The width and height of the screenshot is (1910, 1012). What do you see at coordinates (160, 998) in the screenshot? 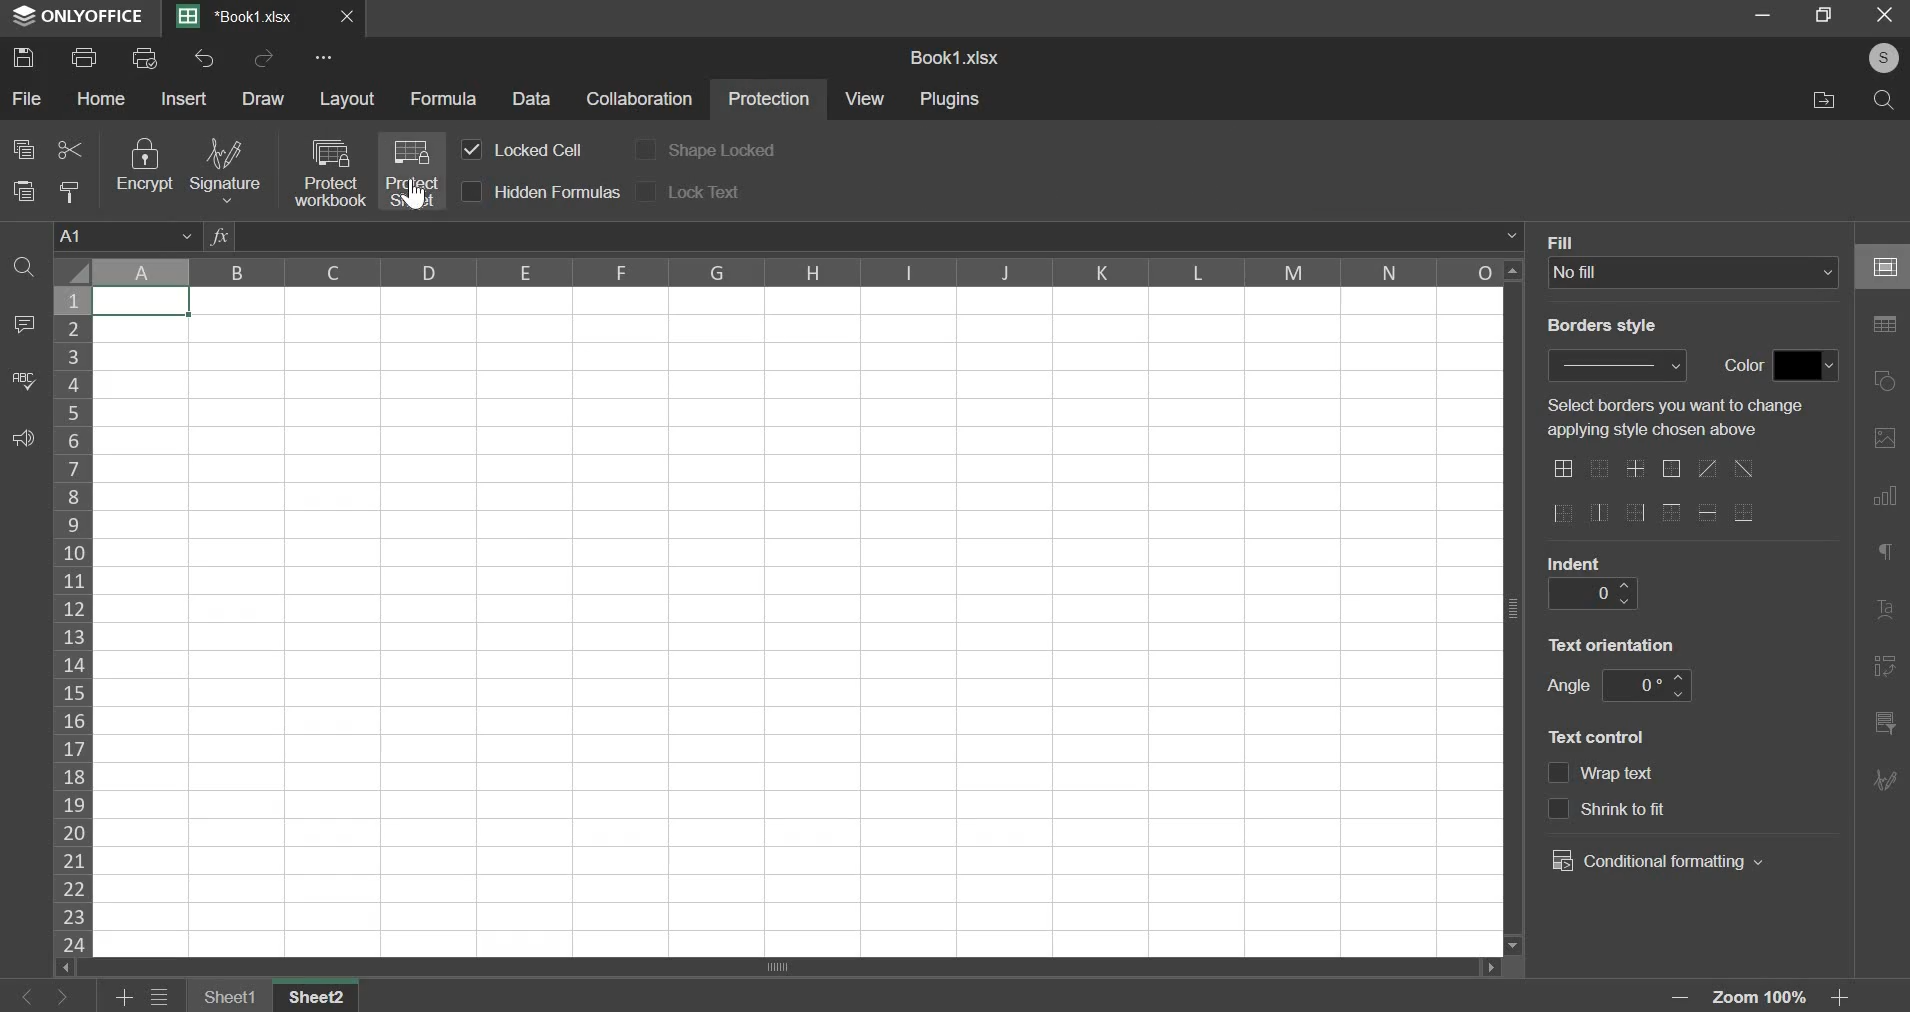
I see `menu` at bounding box center [160, 998].